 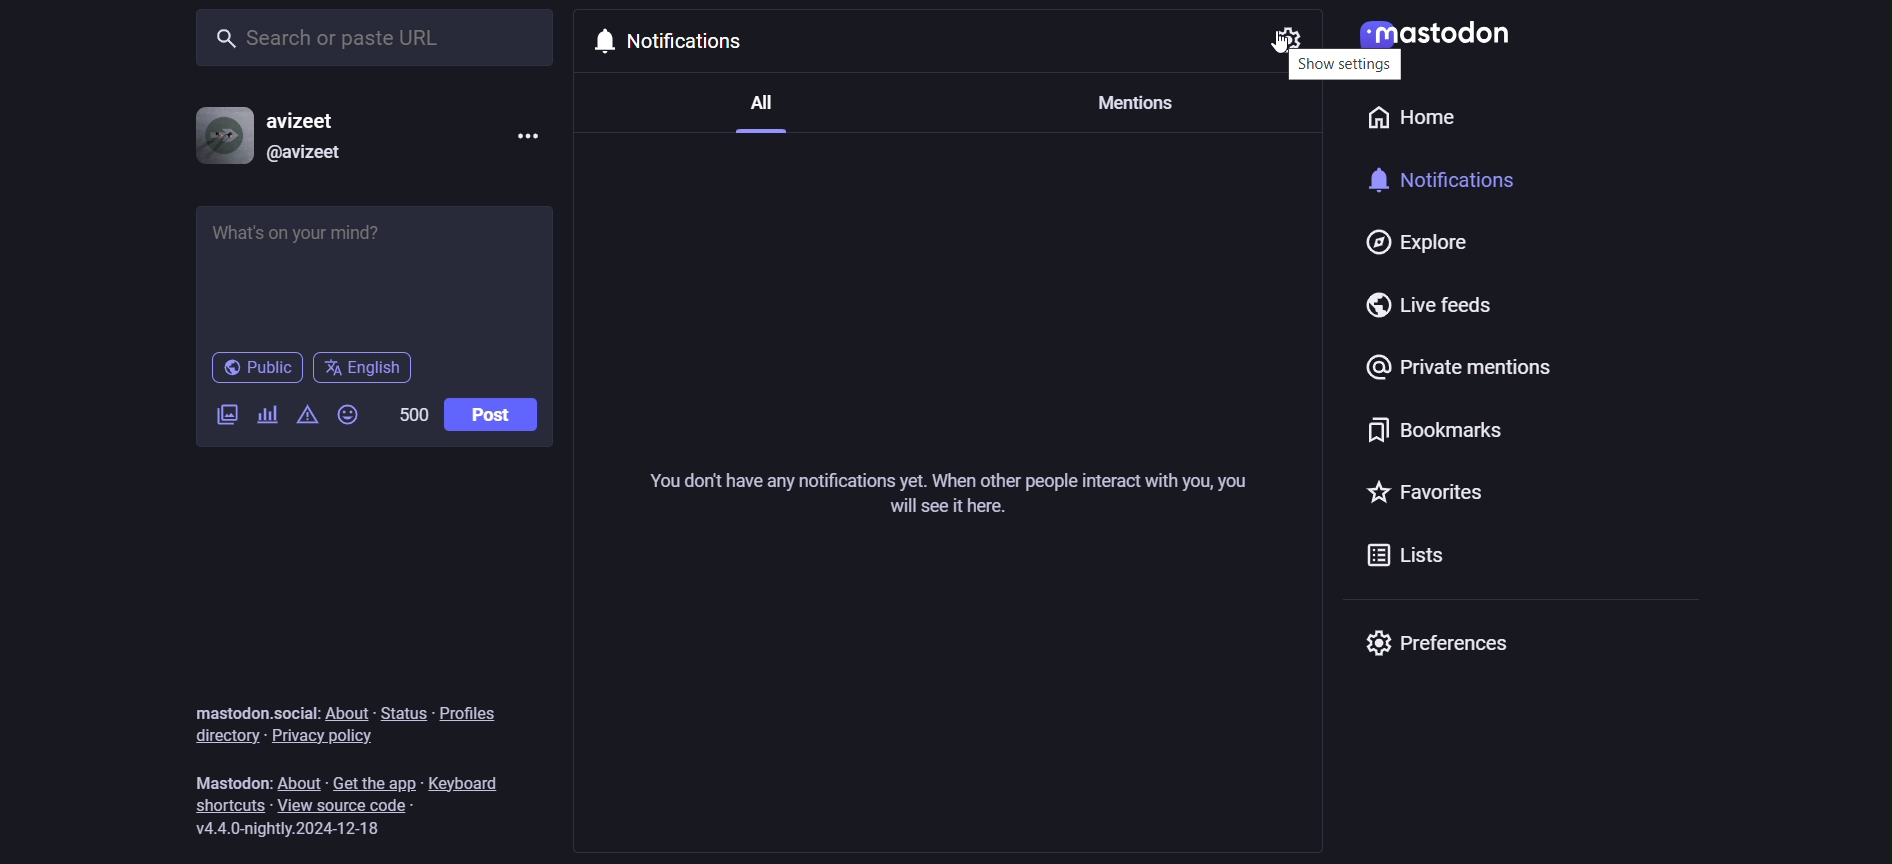 What do you see at coordinates (308, 422) in the screenshot?
I see `content warning` at bounding box center [308, 422].